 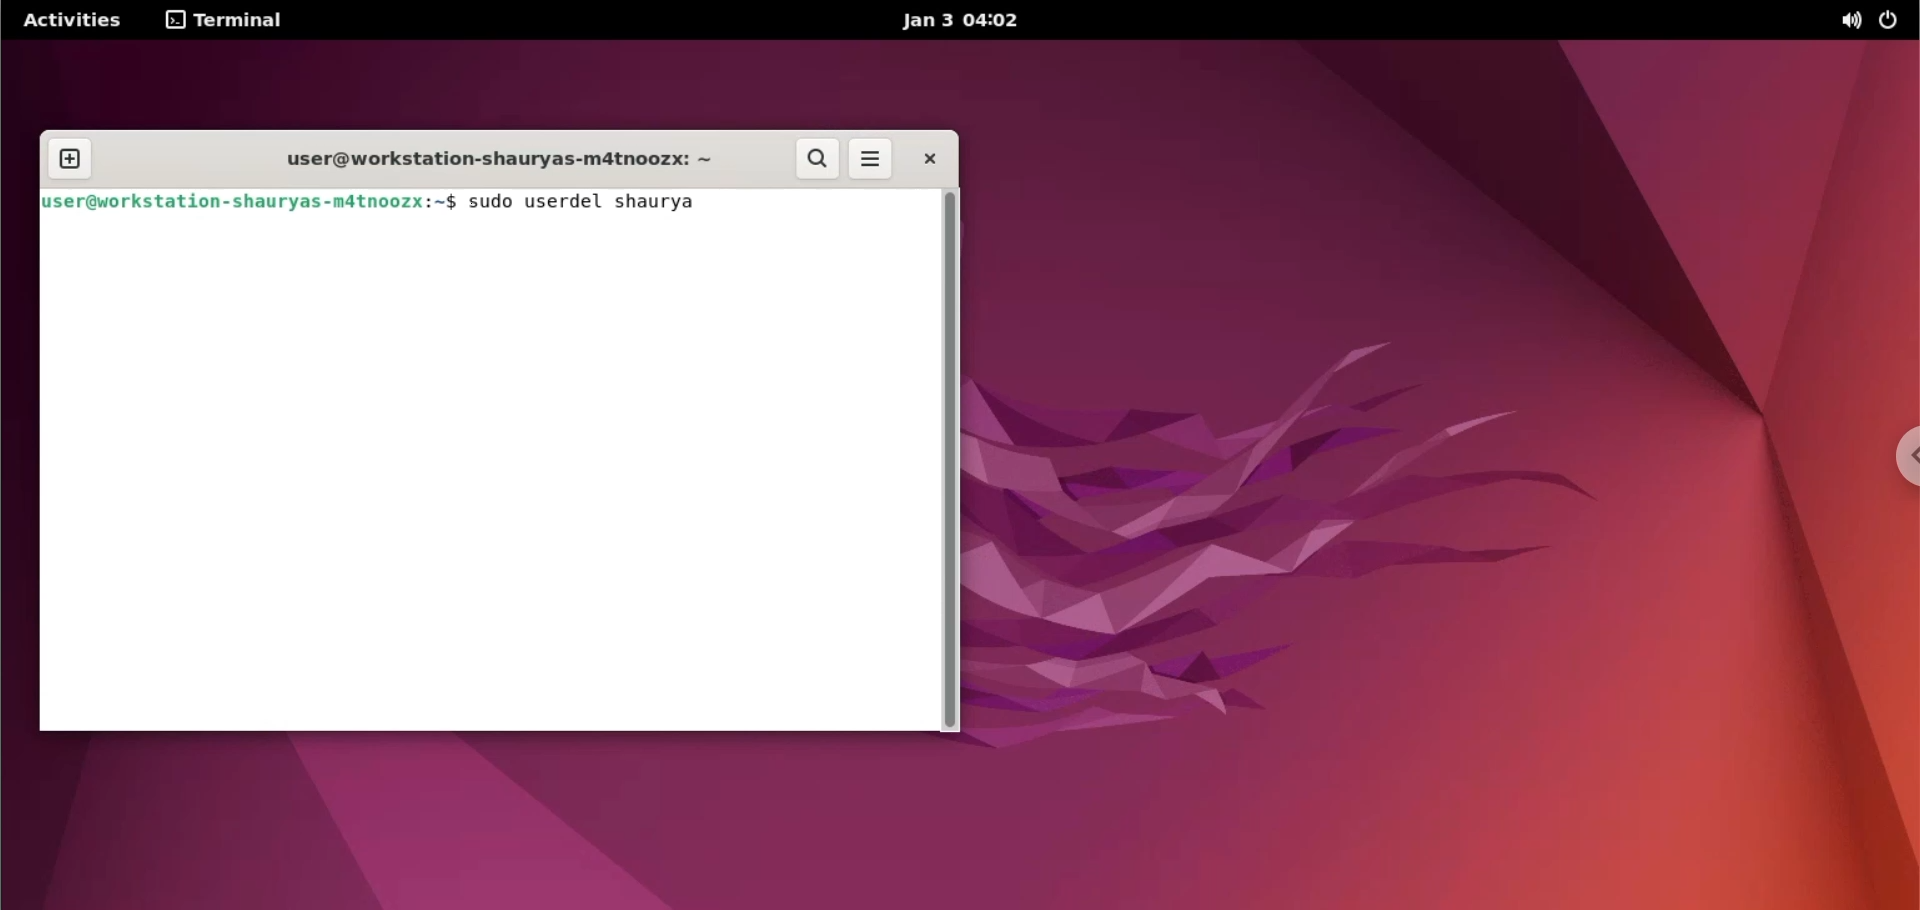 I want to click on terminal, so click(x=230, y=22).